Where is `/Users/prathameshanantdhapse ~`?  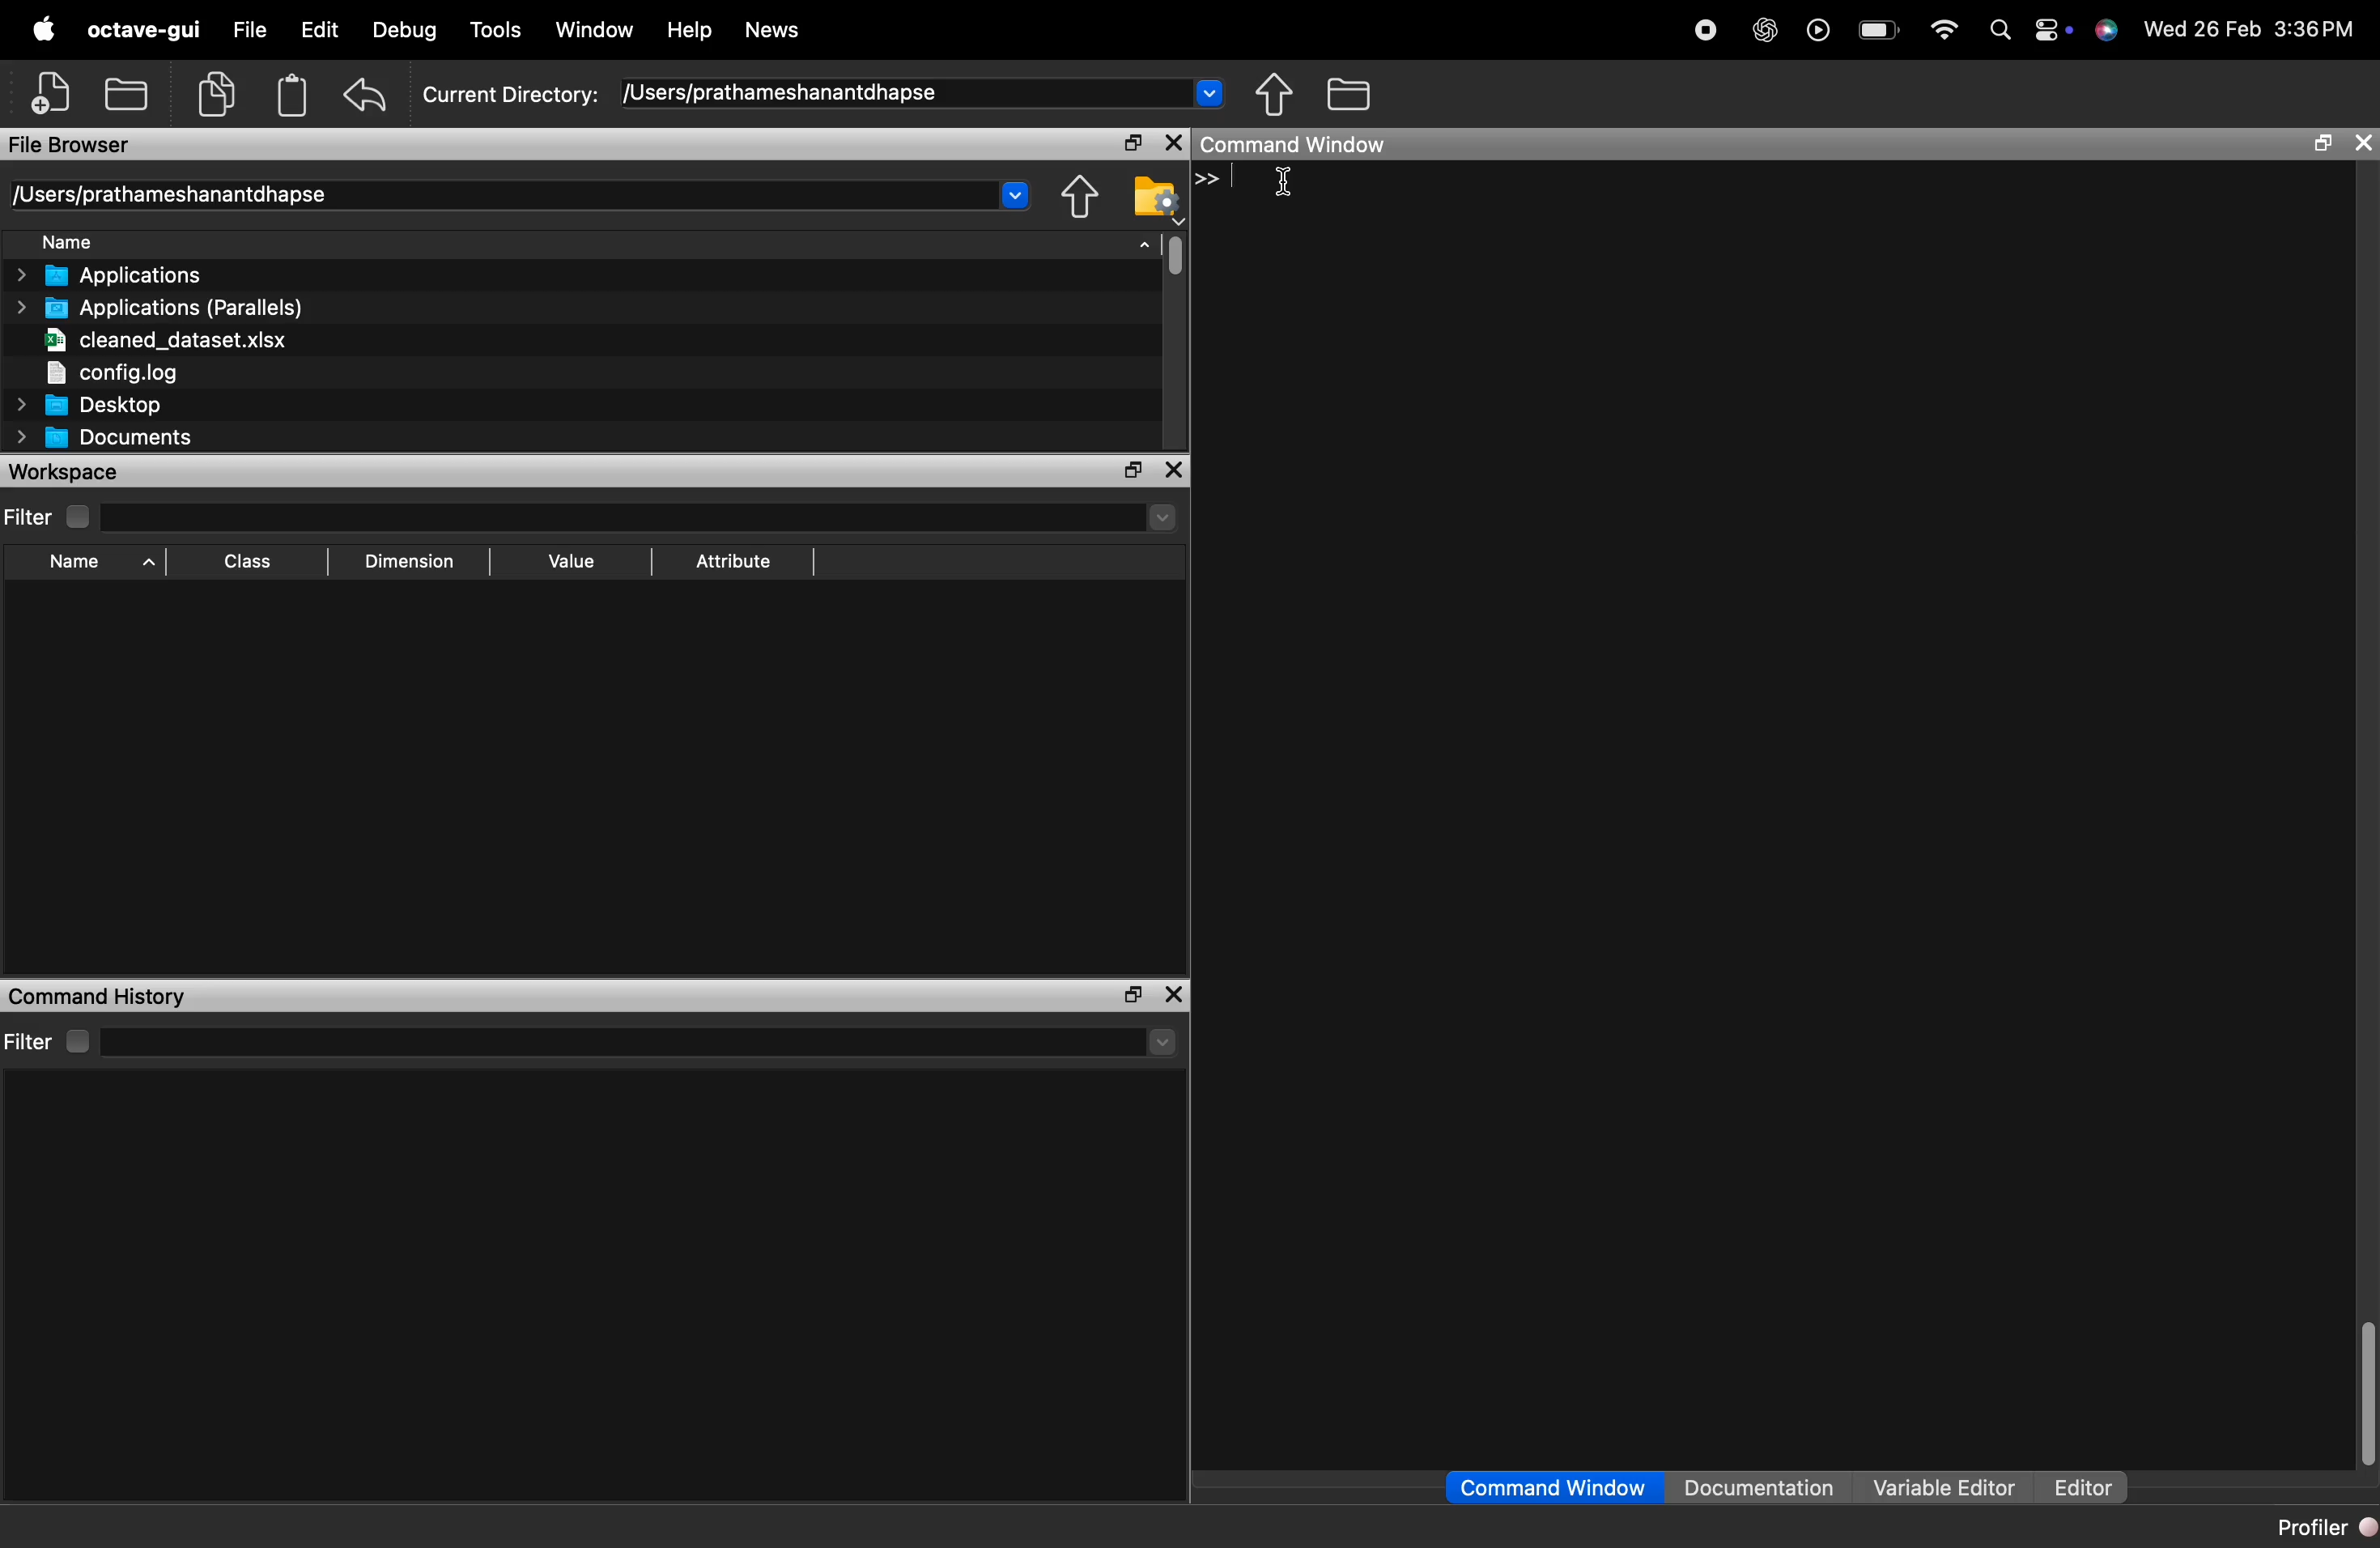 /Users/prathameshanantdhapse ~ is located at coordinates (918, 94).